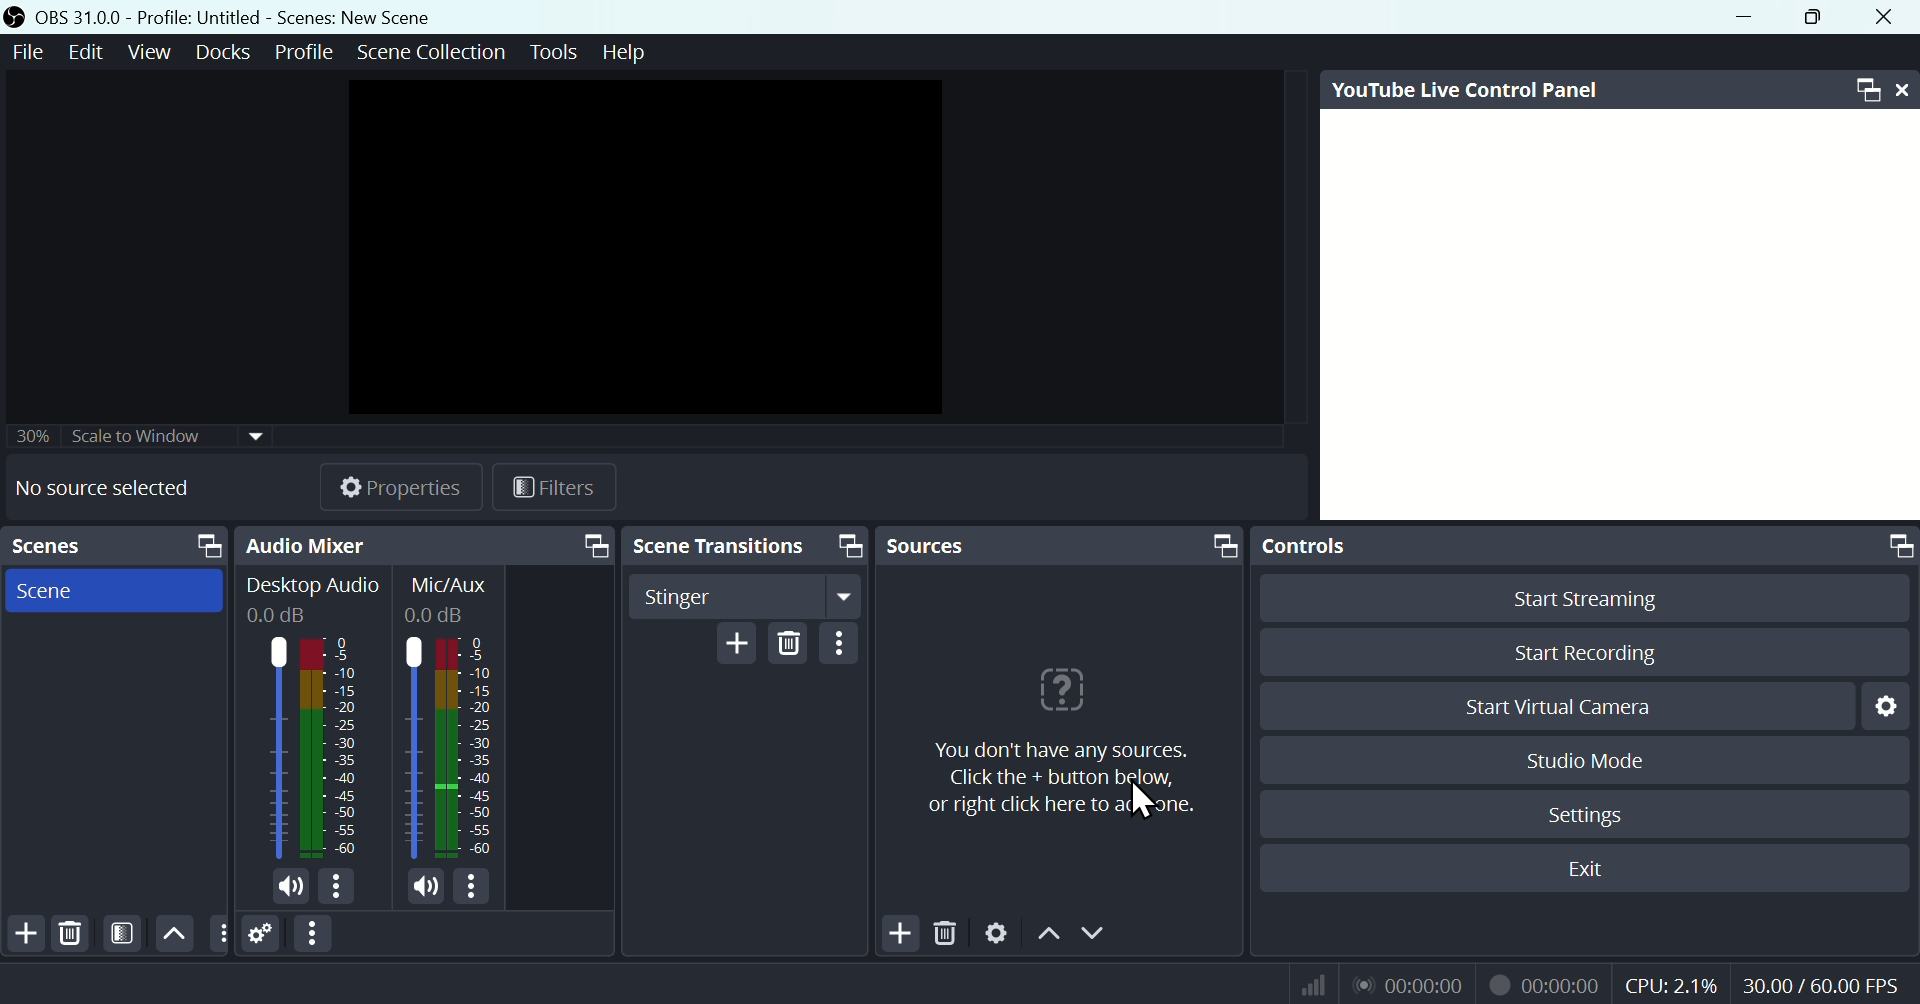 The image size is (1920, 1004). What do you see at coordinates (737, 642) in the screenshot?
I see `Add ` at bounding box center [737, 642].